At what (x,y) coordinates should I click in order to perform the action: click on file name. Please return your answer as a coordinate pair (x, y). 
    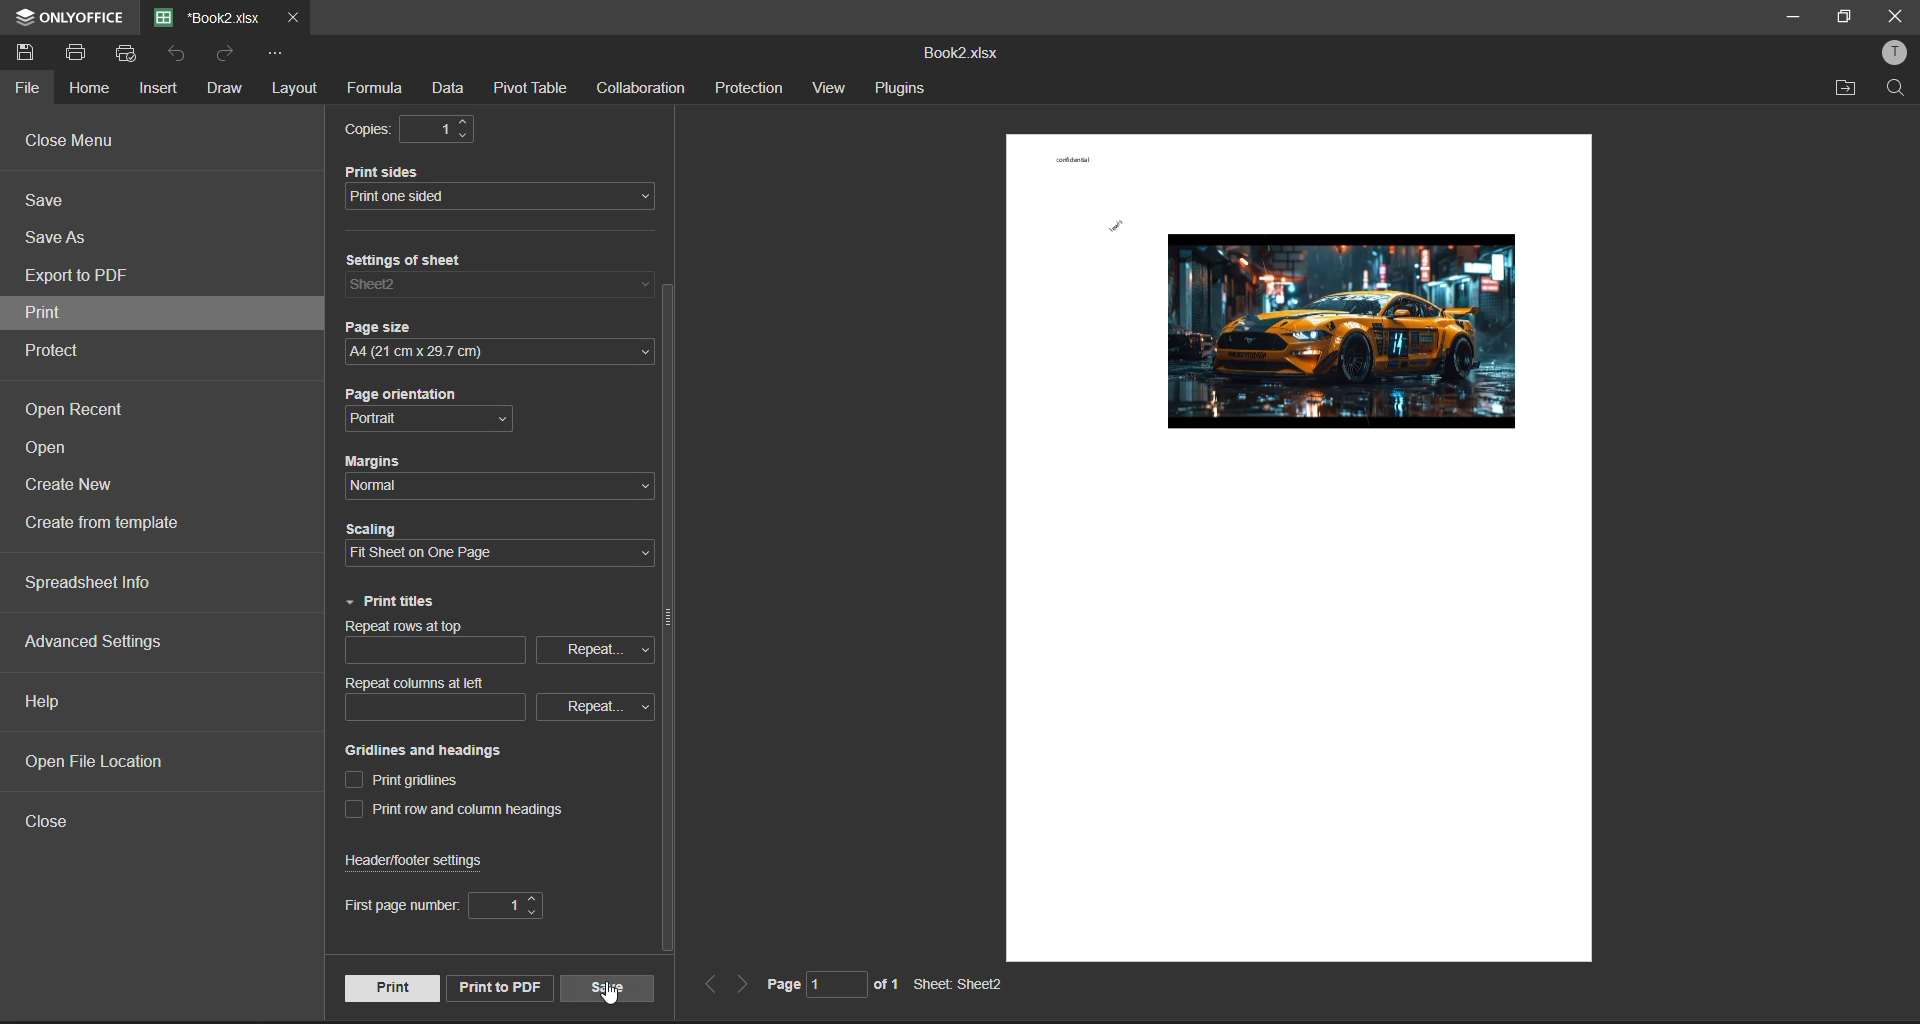
    Looking at the image, I should click on (208, 18).